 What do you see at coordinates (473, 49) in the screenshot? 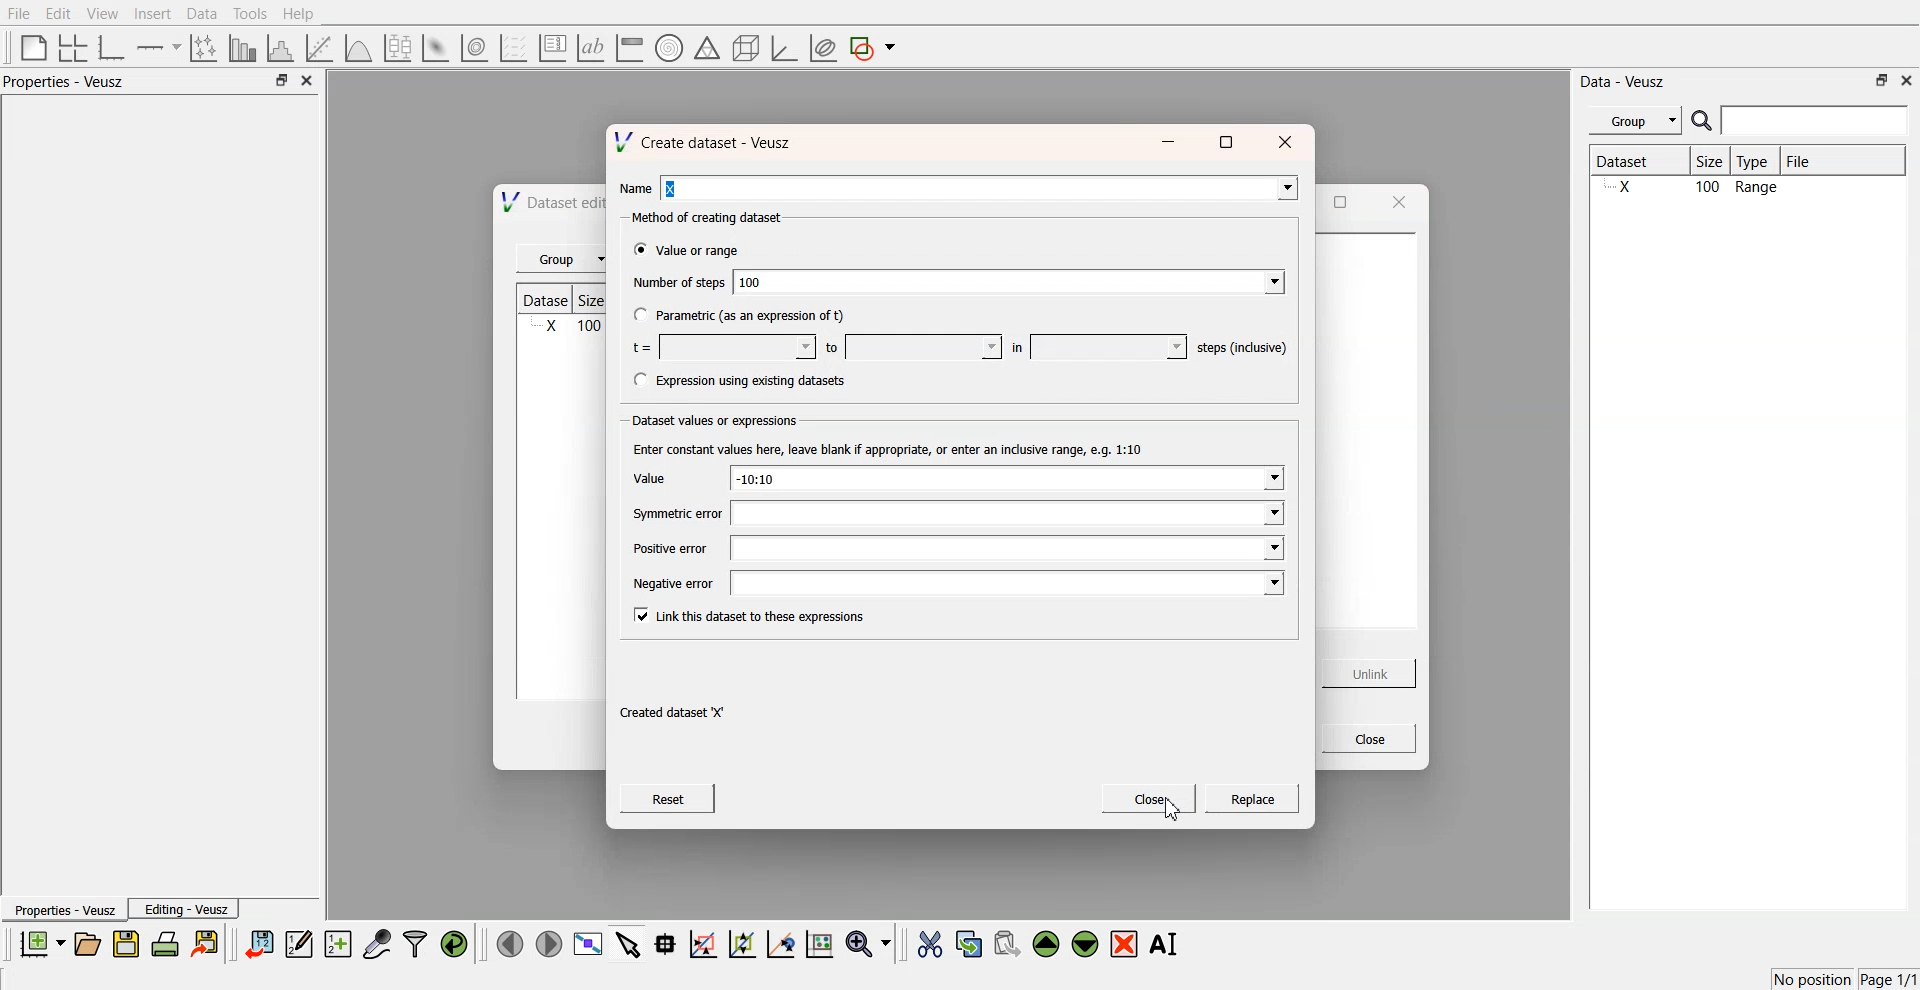
I see `plot a 2d data set as contour` at bounding box center [473, 49].